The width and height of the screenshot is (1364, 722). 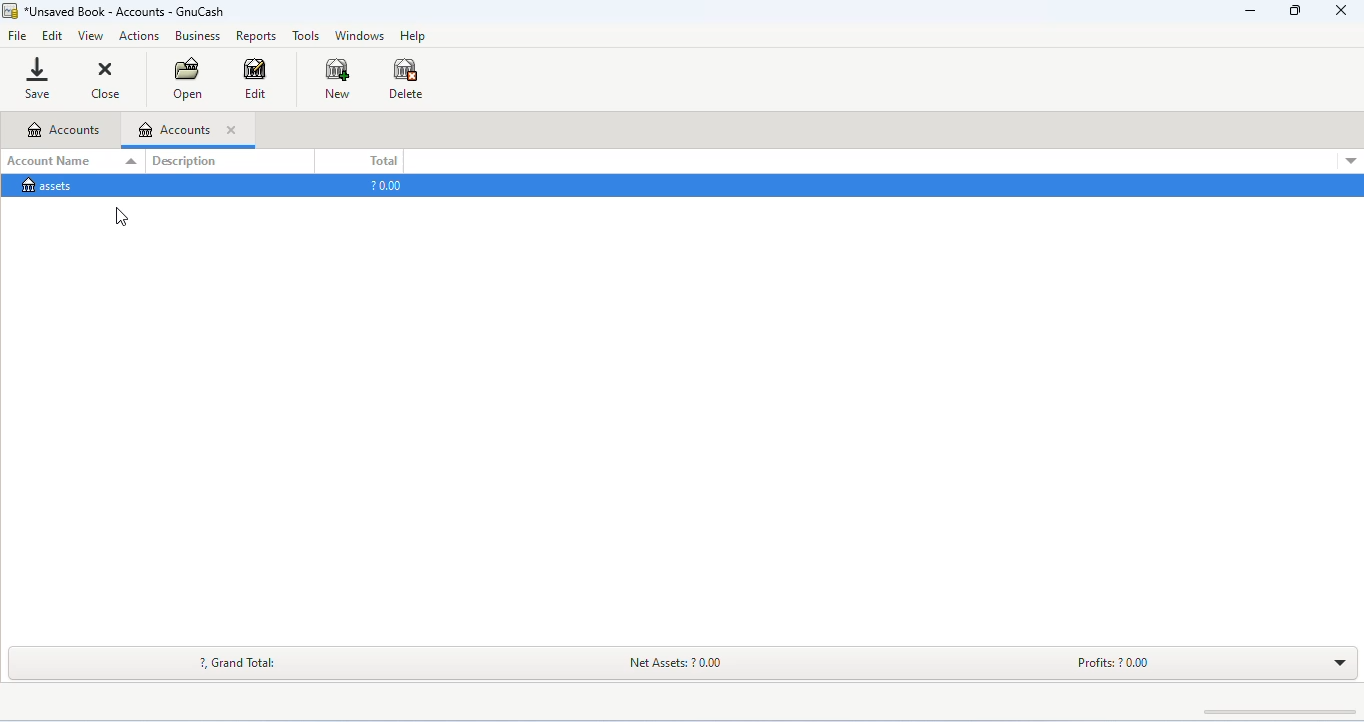 I want to click on actions, so click(x=140, y=36).